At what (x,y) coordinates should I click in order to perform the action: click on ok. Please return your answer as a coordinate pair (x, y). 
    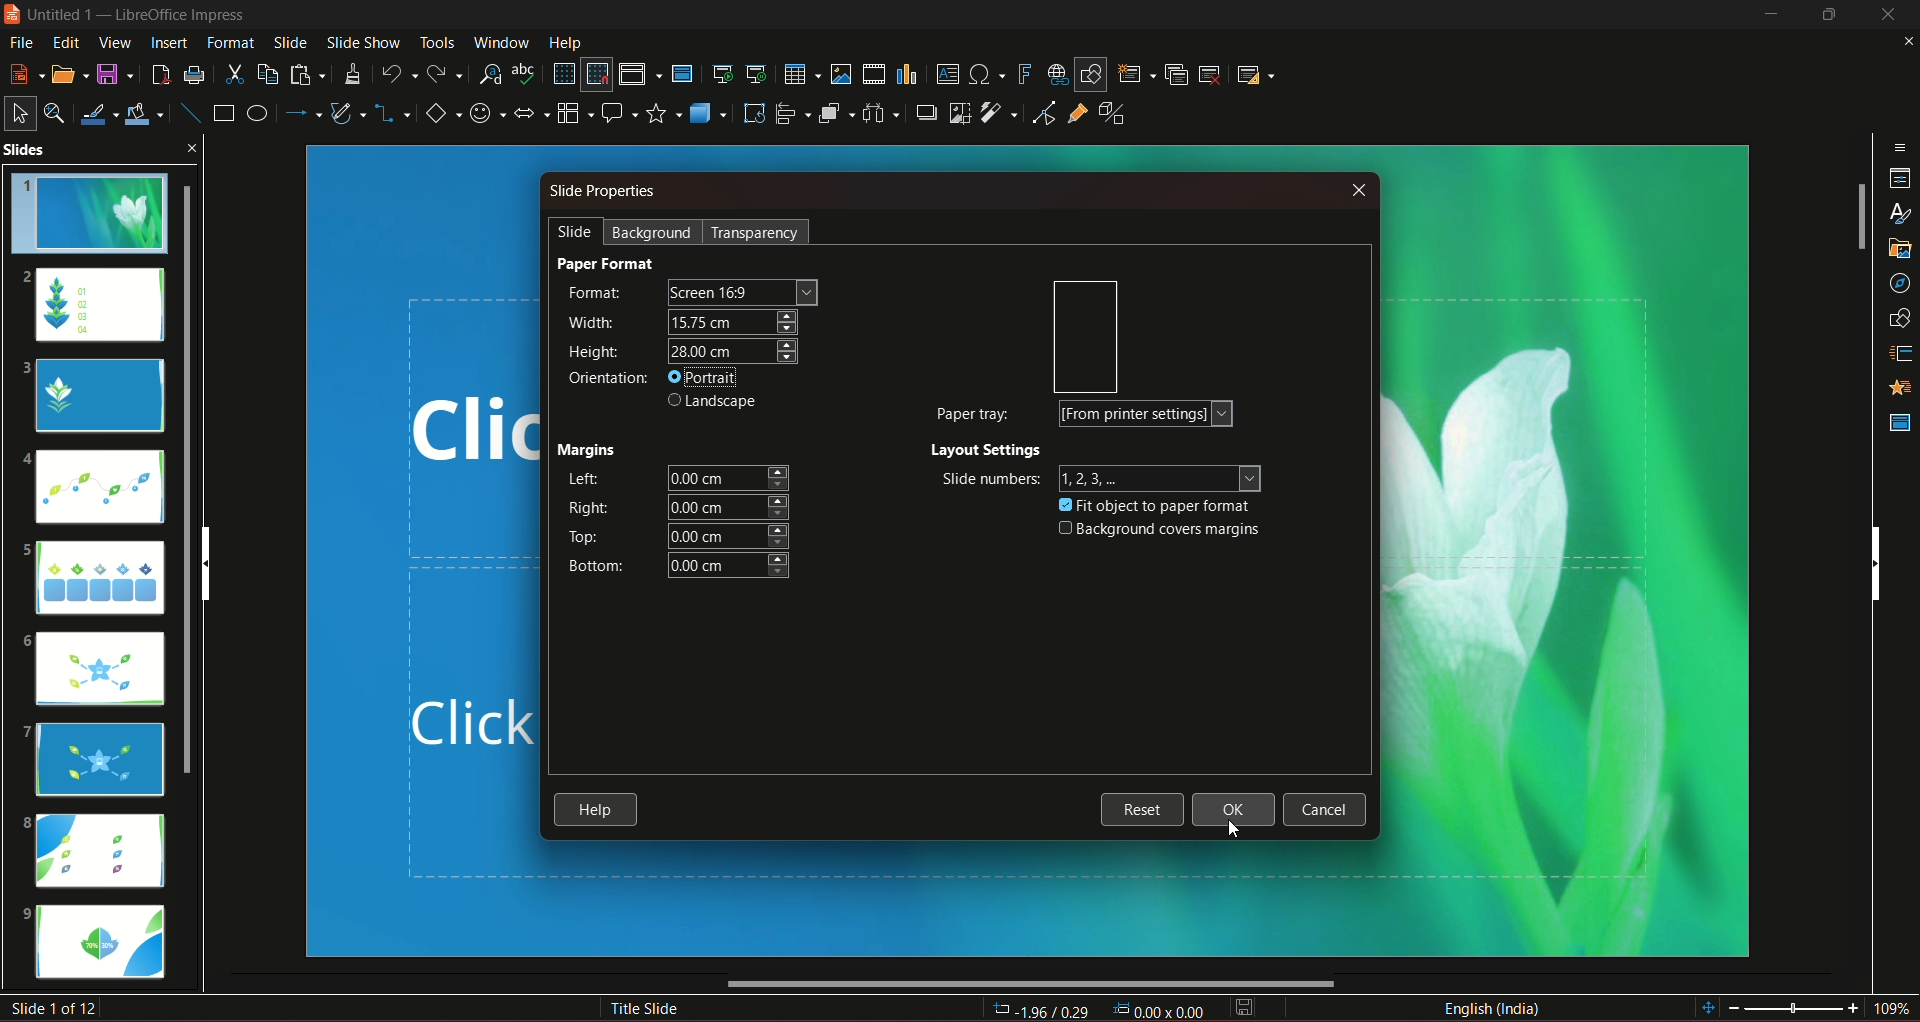
    Looking at the image, I should click on (1234, 809).